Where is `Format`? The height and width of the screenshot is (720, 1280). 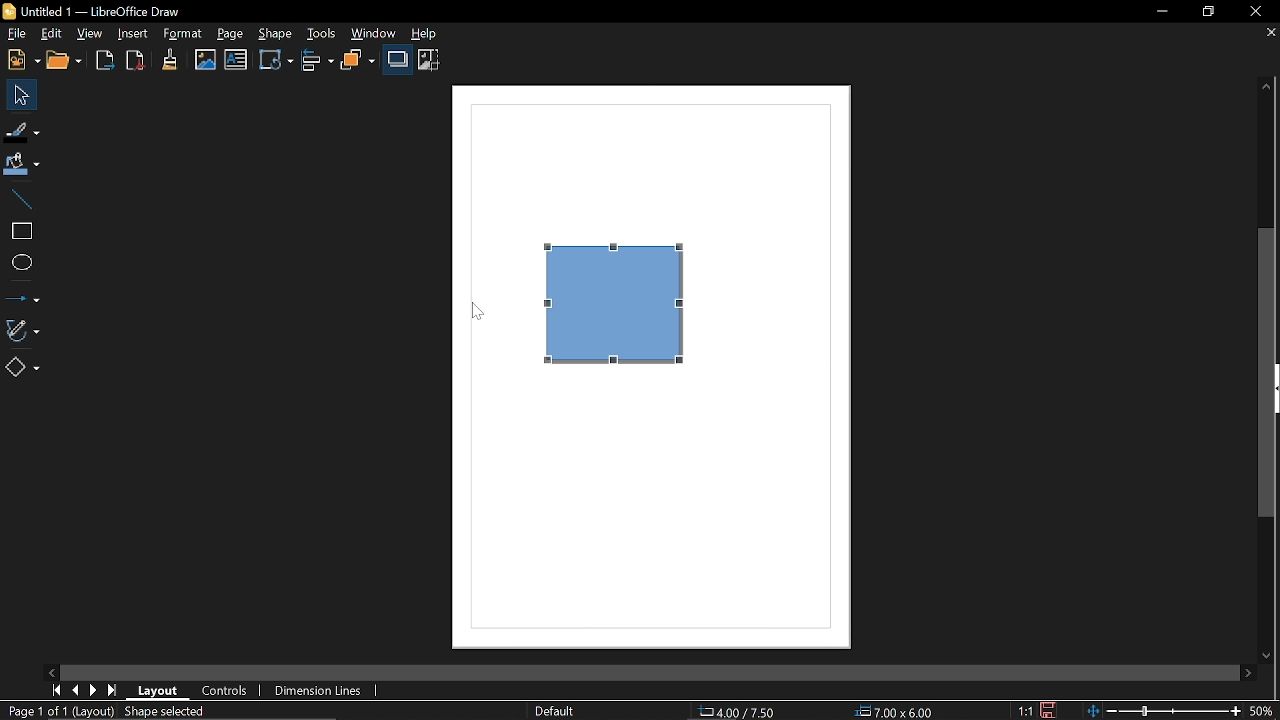 Format is located at coordinates (181, 34).